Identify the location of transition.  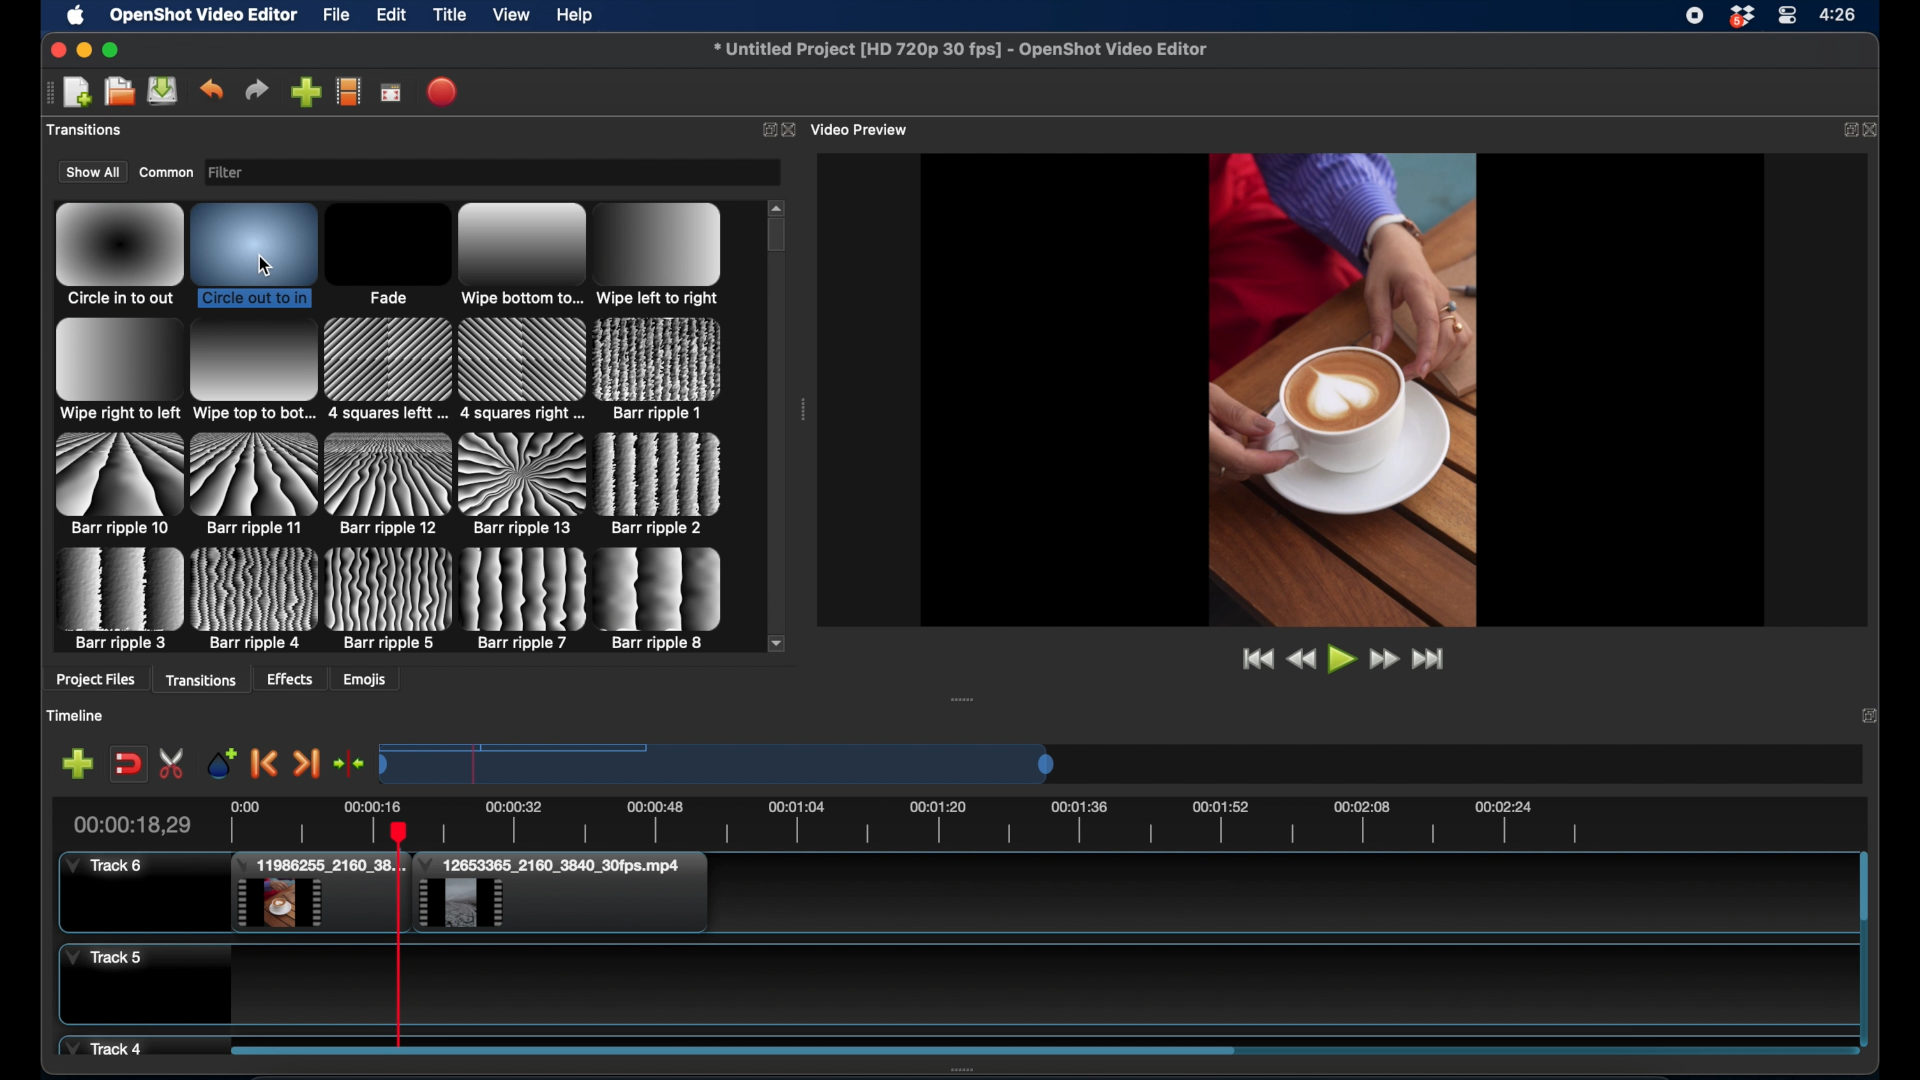
(662, 599).